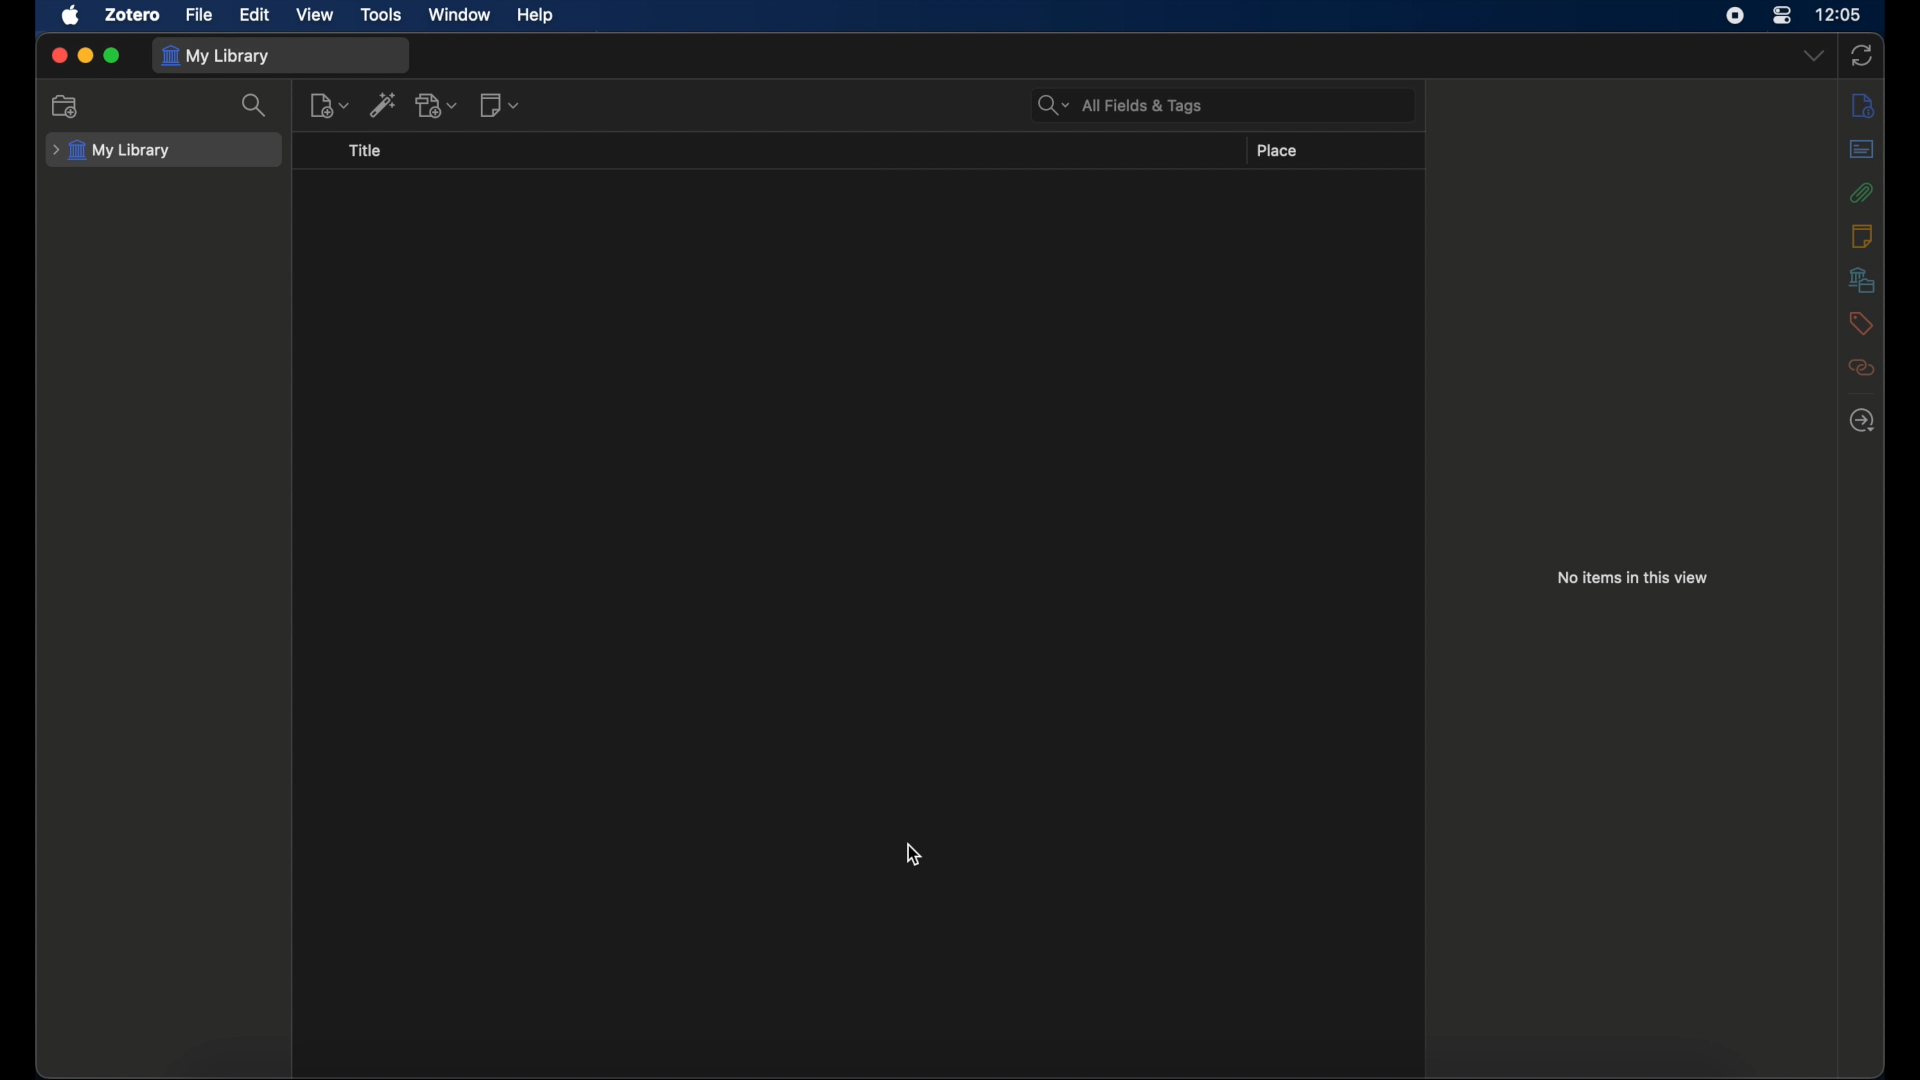  I want to click on screen recorder, so click(1733, 16).